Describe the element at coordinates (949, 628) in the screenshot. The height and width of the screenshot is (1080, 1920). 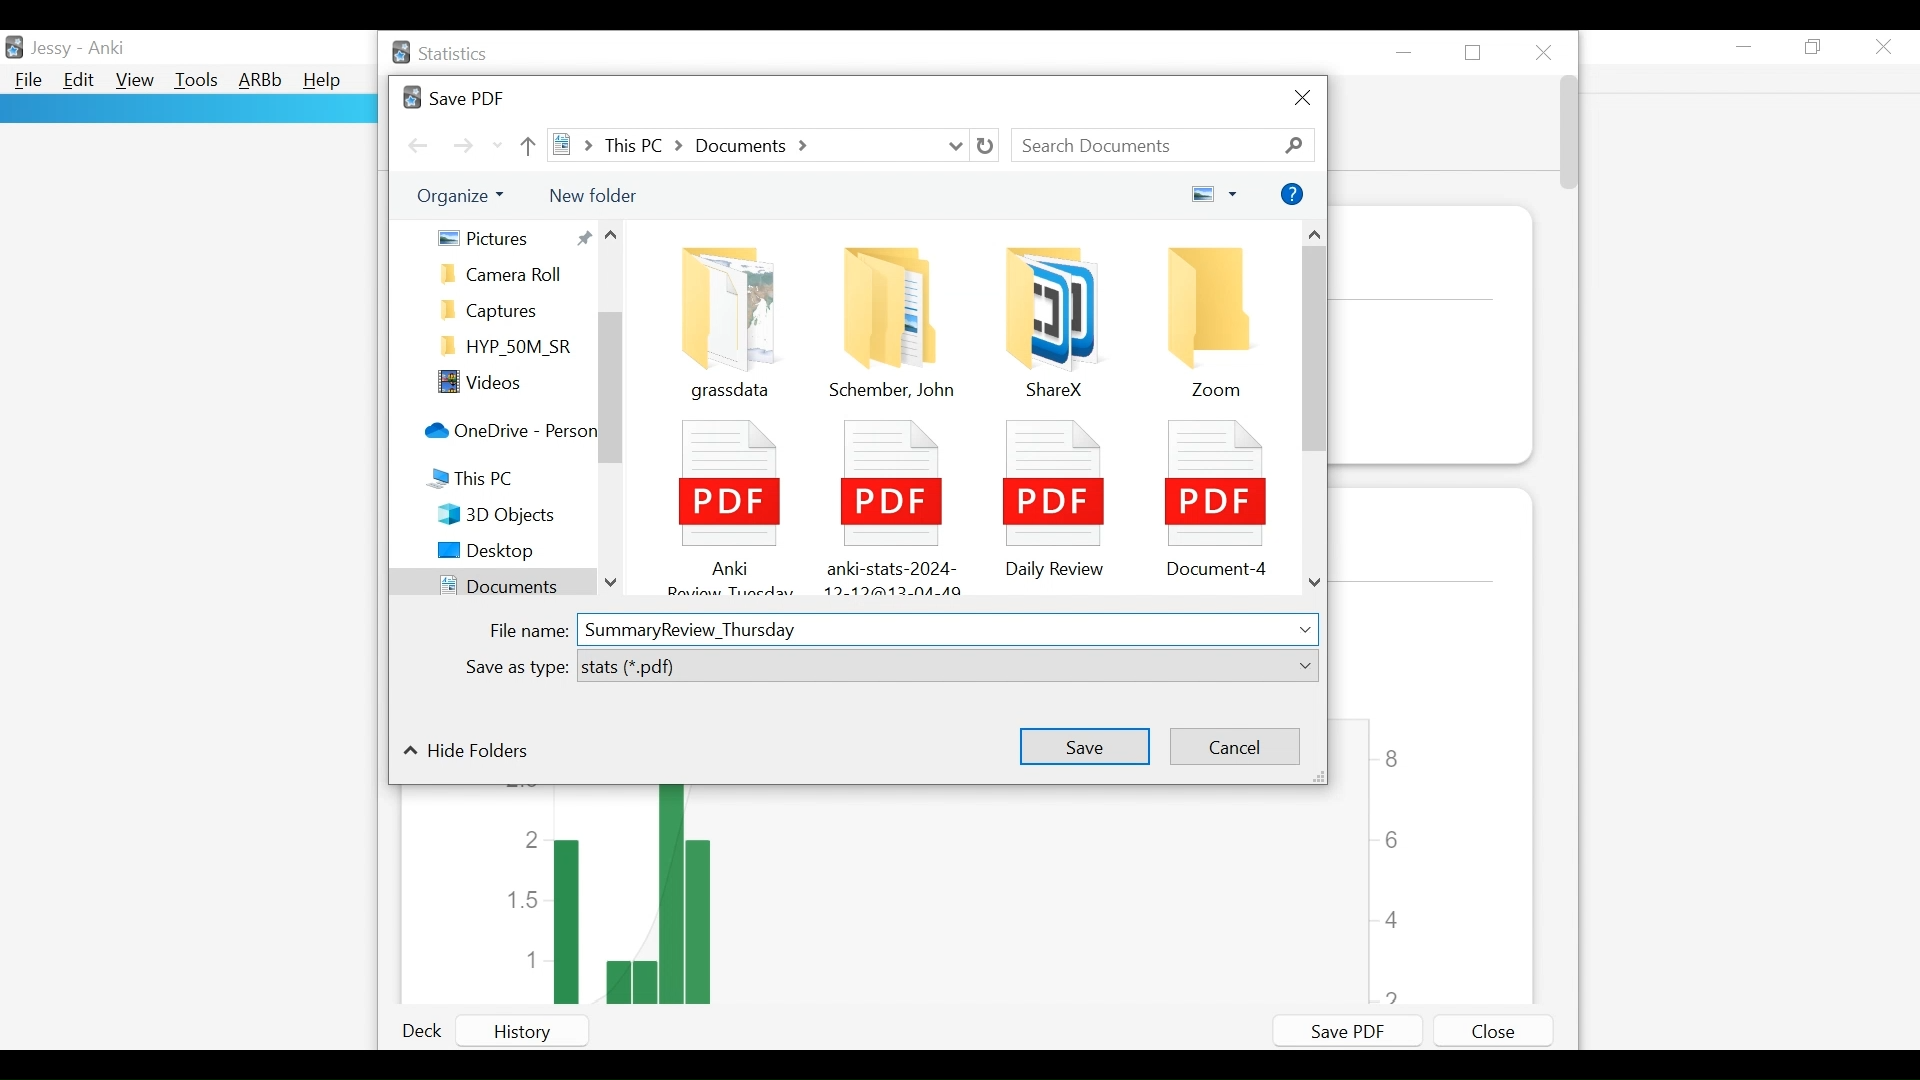
I see `File Name Field` at that location.